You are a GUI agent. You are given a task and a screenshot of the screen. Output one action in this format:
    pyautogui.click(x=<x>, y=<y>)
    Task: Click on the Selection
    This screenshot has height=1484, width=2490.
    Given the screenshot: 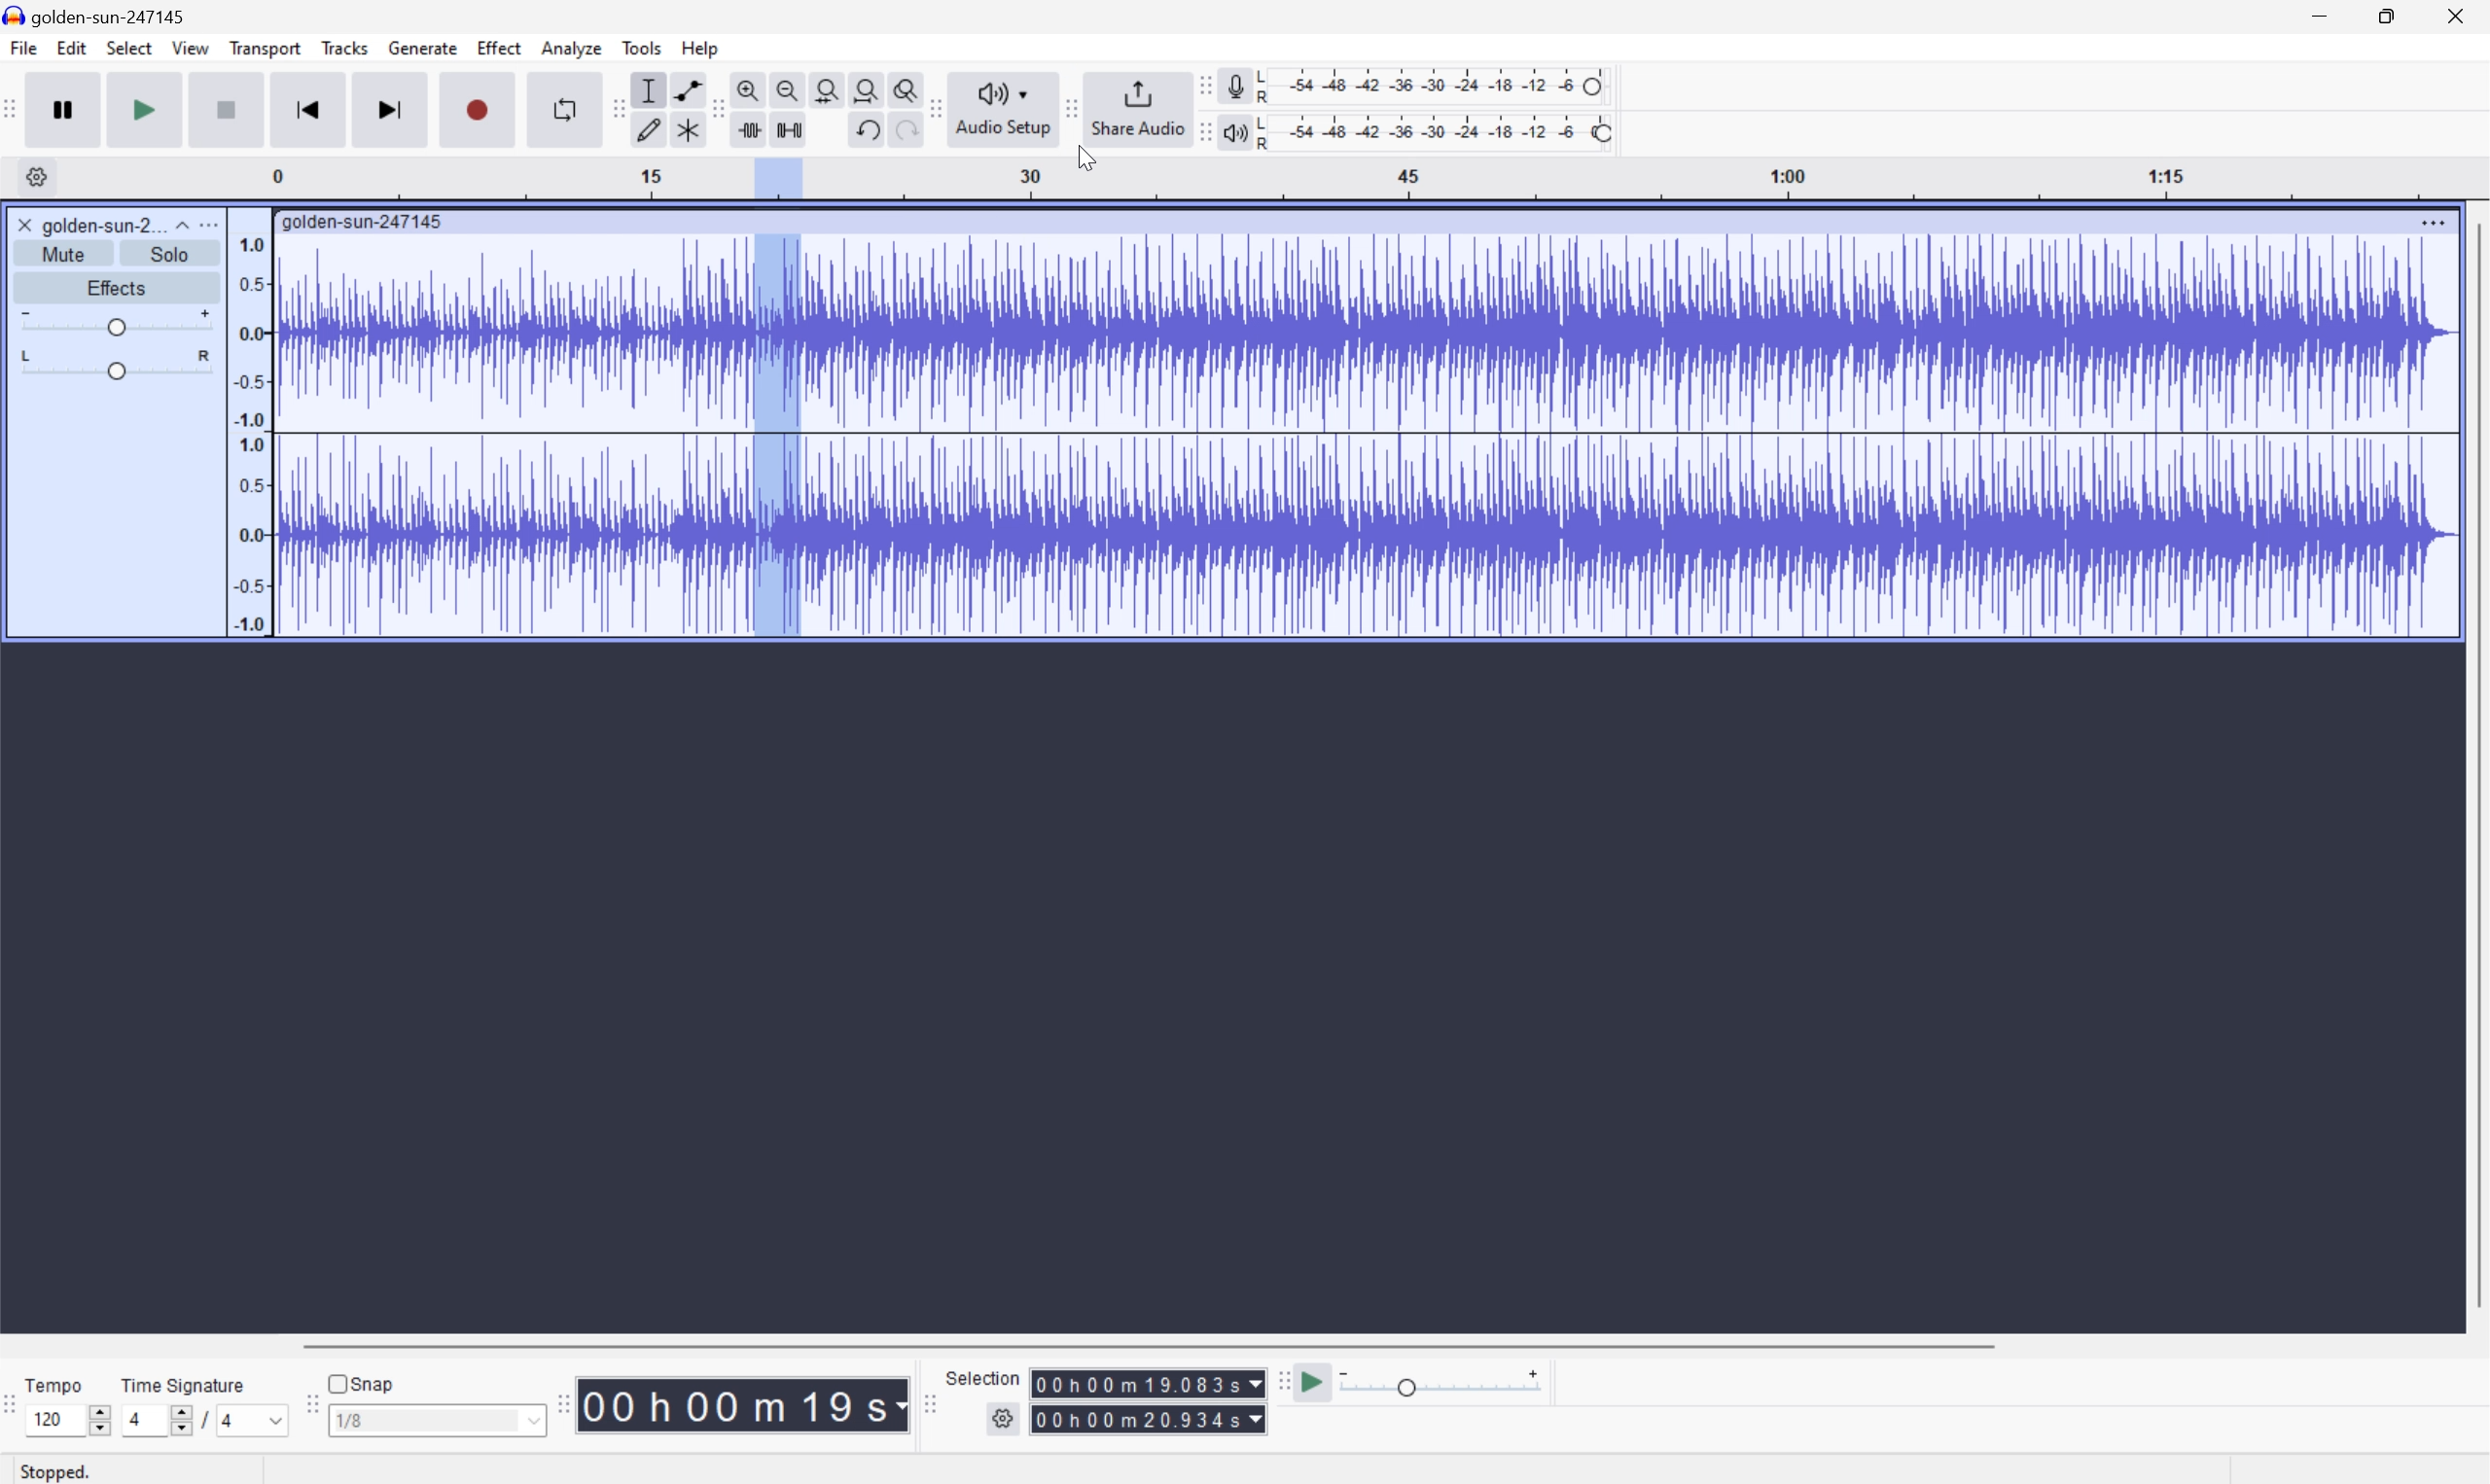 What is the action you would take?
    pyautogui.click(x=984, y=1377)
    